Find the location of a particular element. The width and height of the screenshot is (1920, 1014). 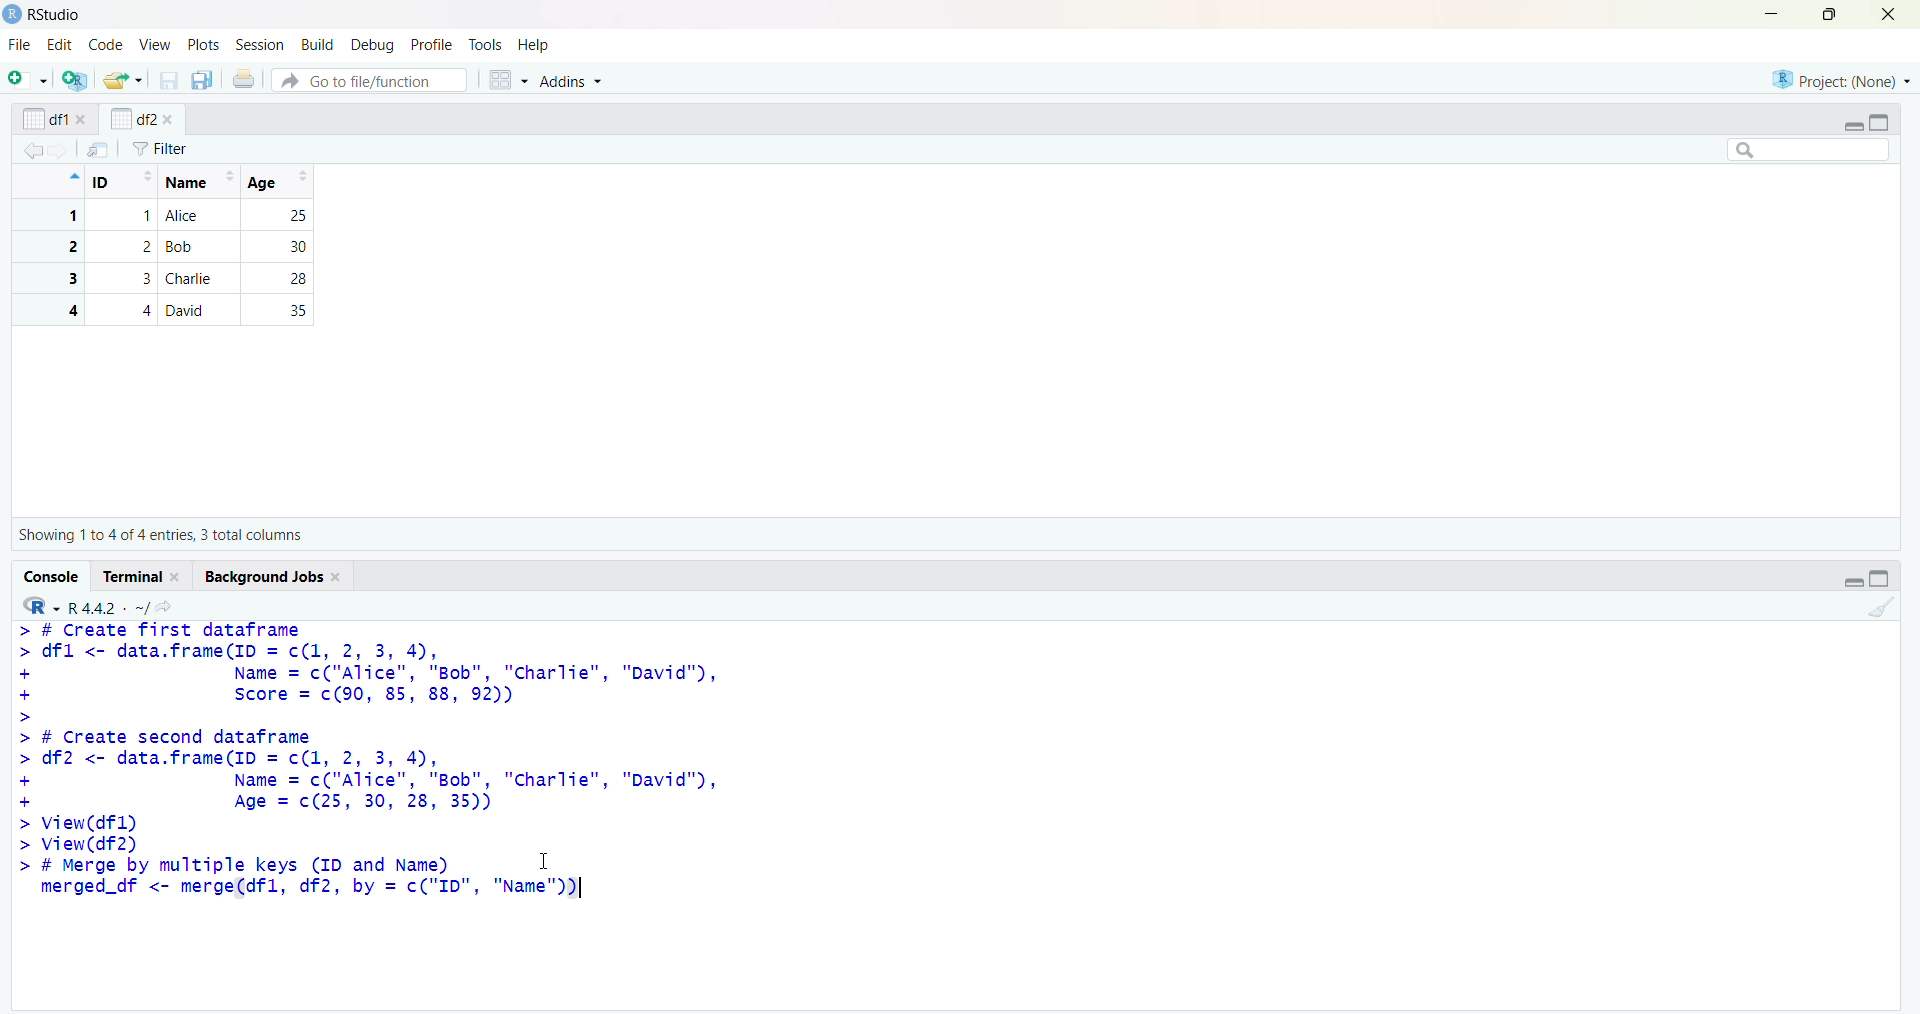

df2 is located at coordinates (132, 118).